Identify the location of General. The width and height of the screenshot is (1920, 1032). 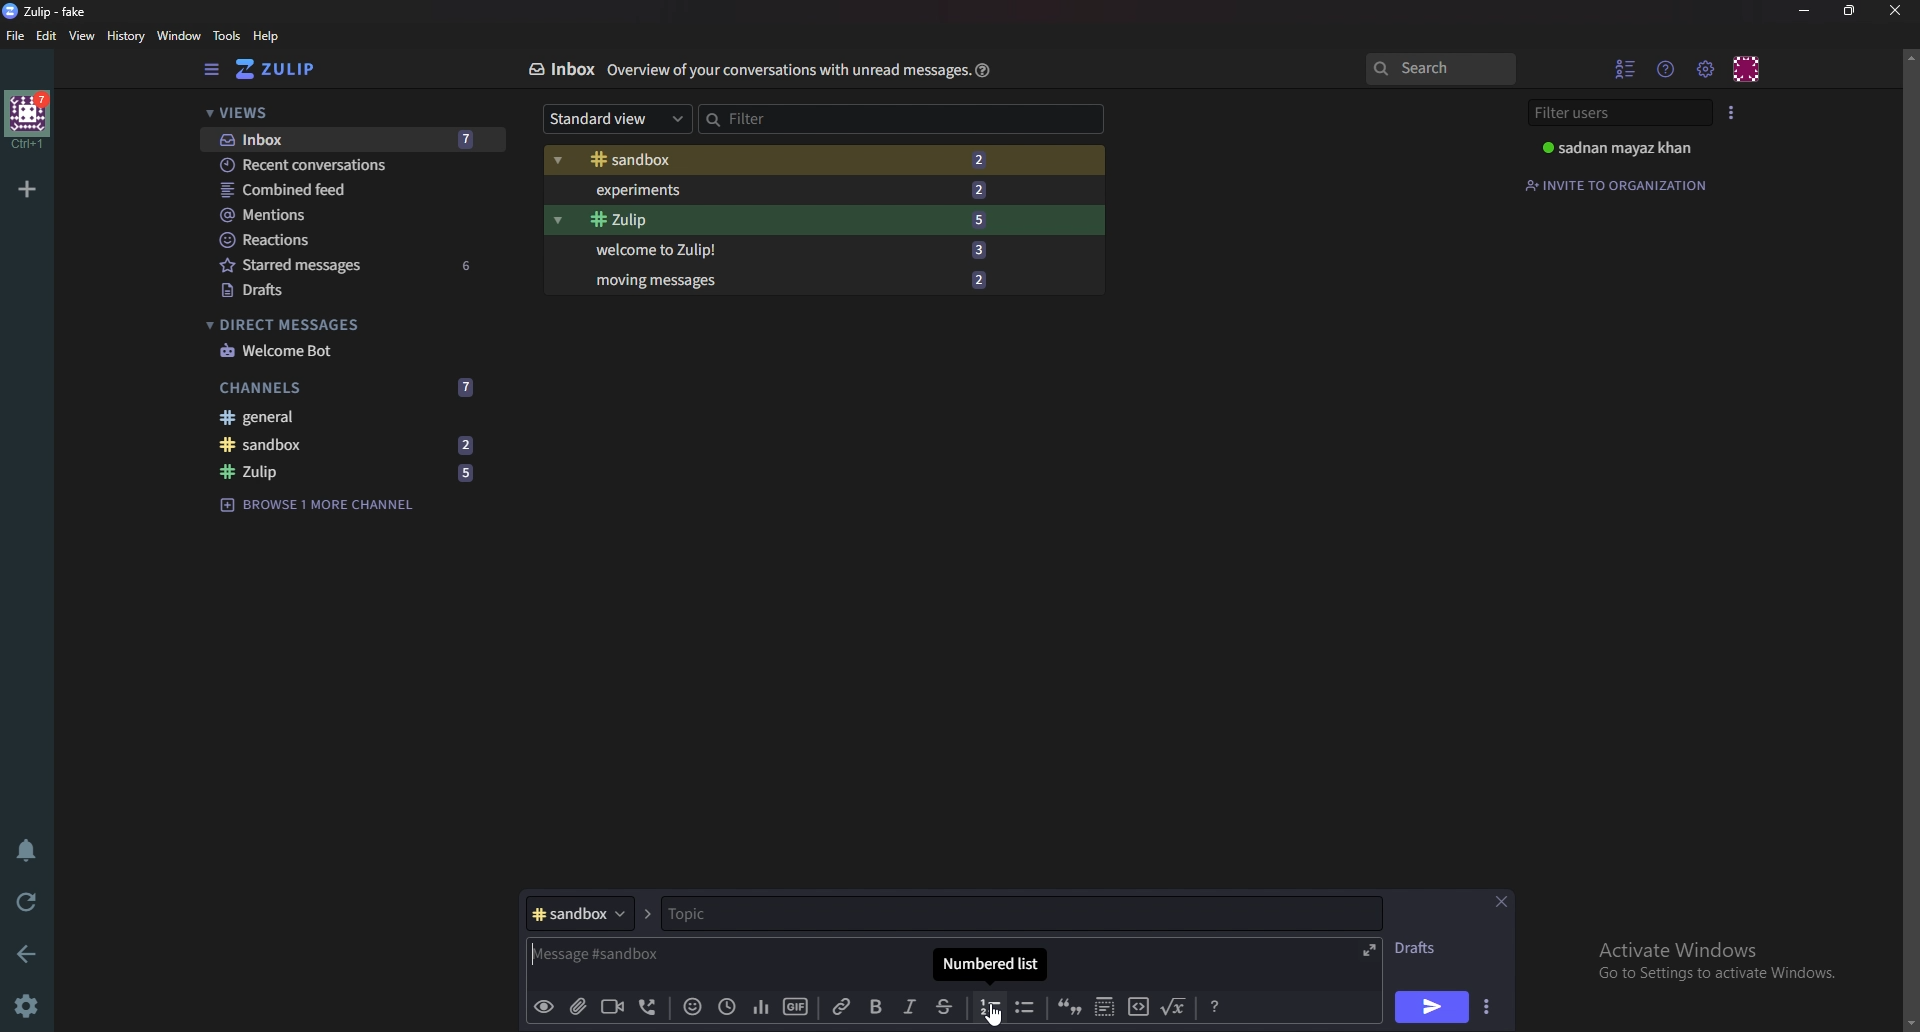
(350, 419).